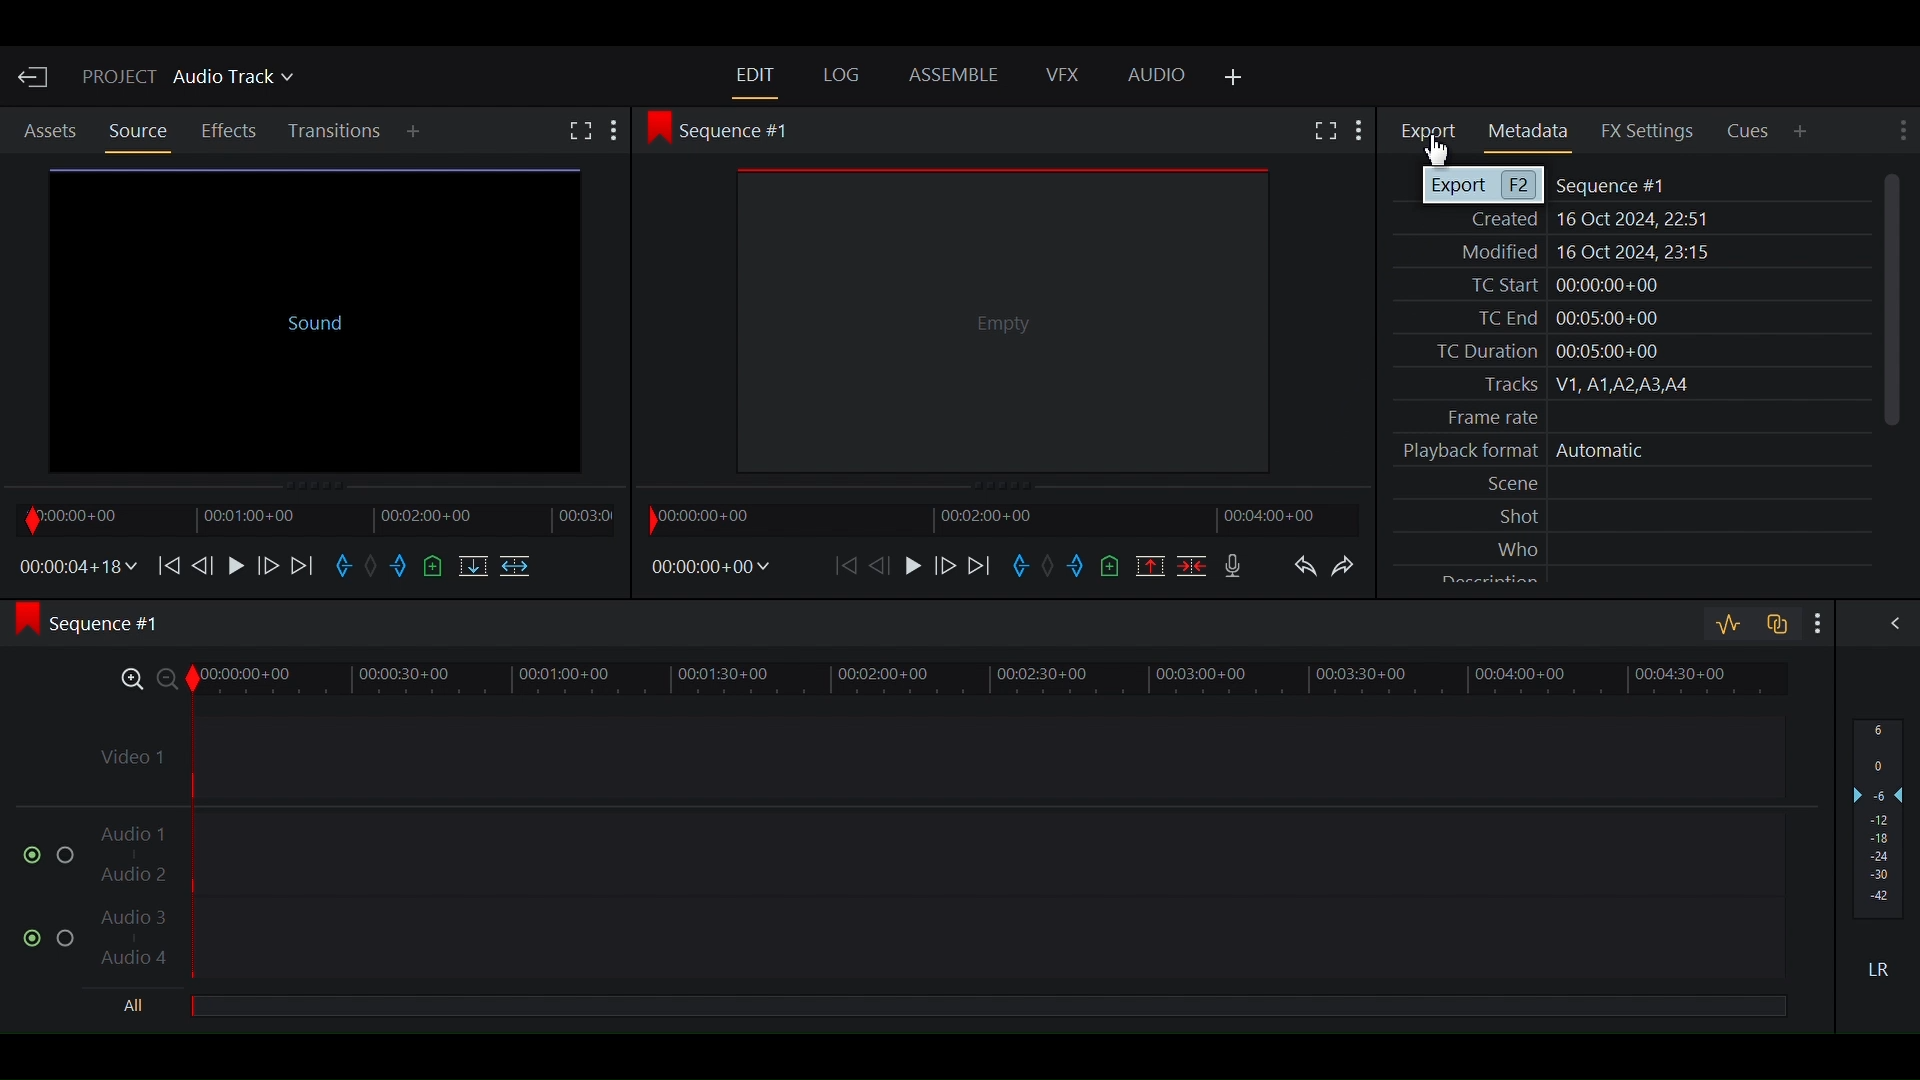 This screenshot has height=1080, width=1920. I want to click on Export | F2, so click(1482, 187).